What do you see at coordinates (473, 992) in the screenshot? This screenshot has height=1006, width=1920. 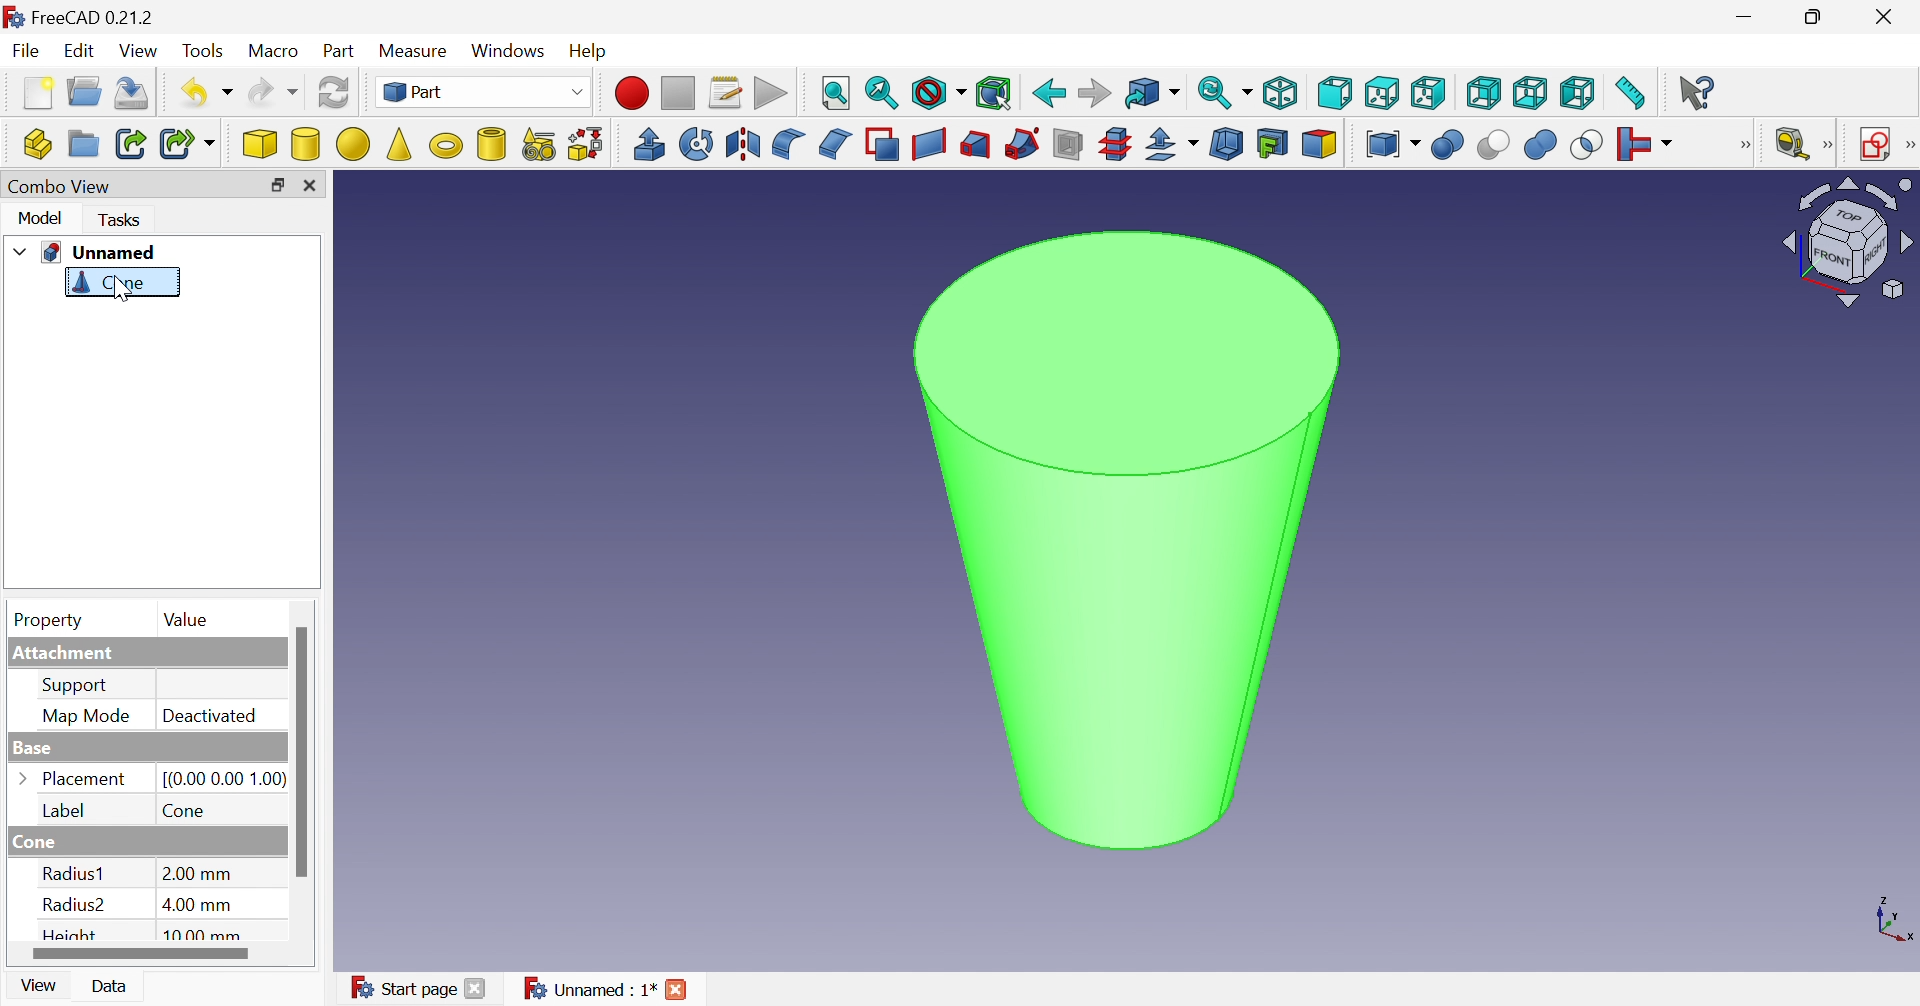 I see `Close` at bounding box center [473, 992].